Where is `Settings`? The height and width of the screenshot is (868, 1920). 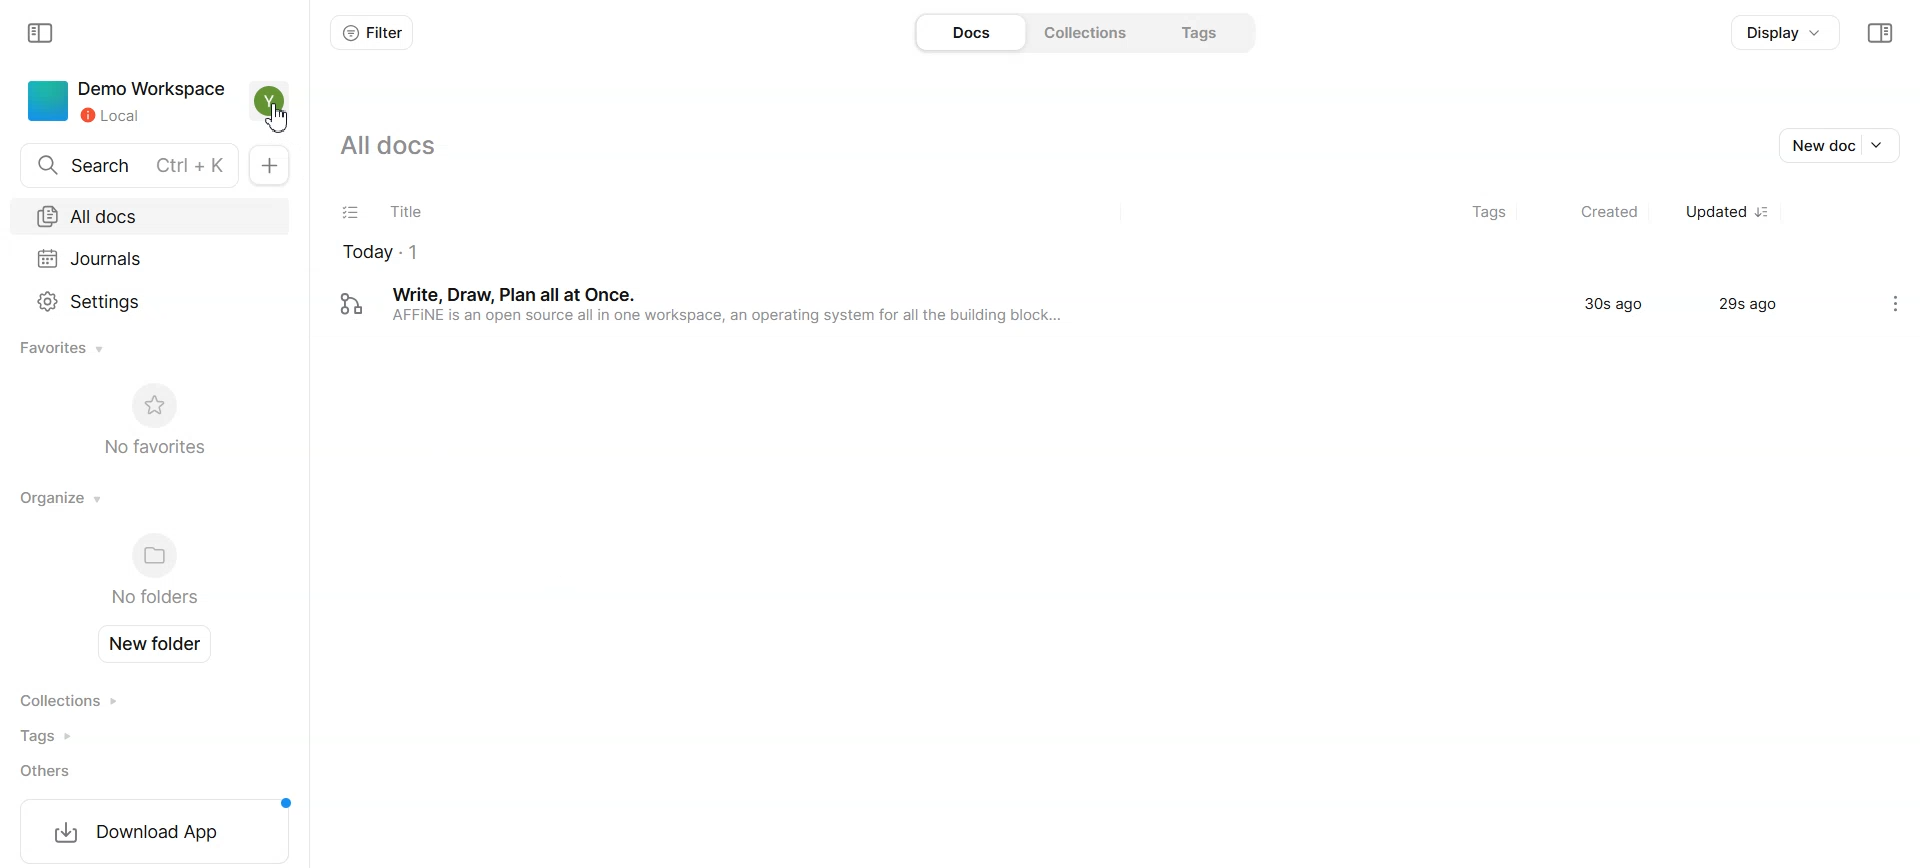 Settings is located at coordinates (1895, 304).